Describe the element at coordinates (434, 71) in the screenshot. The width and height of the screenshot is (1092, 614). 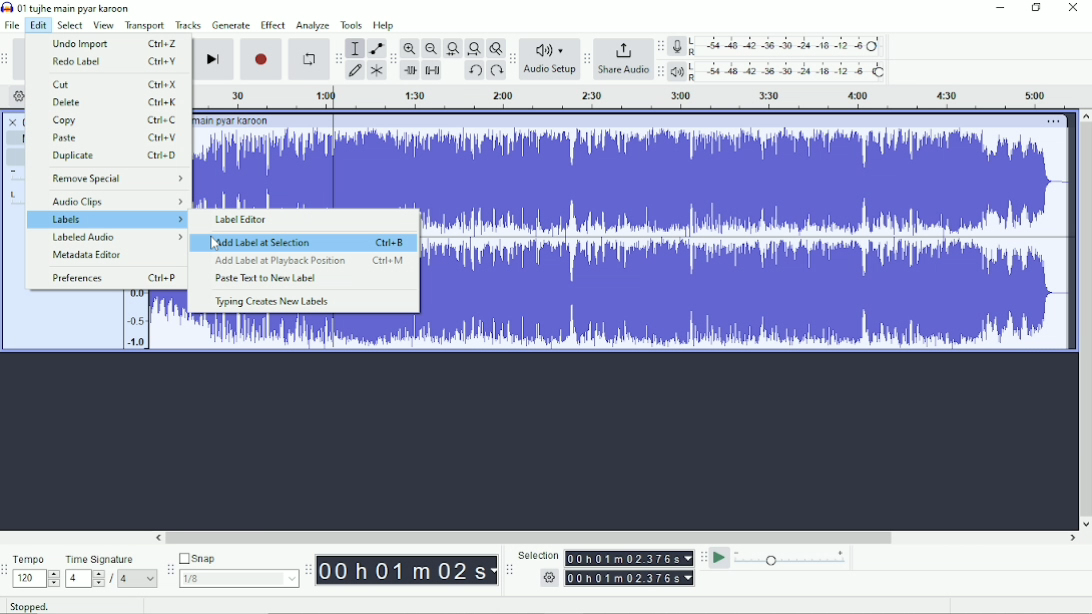
I see `Silence audio selection` at that location.